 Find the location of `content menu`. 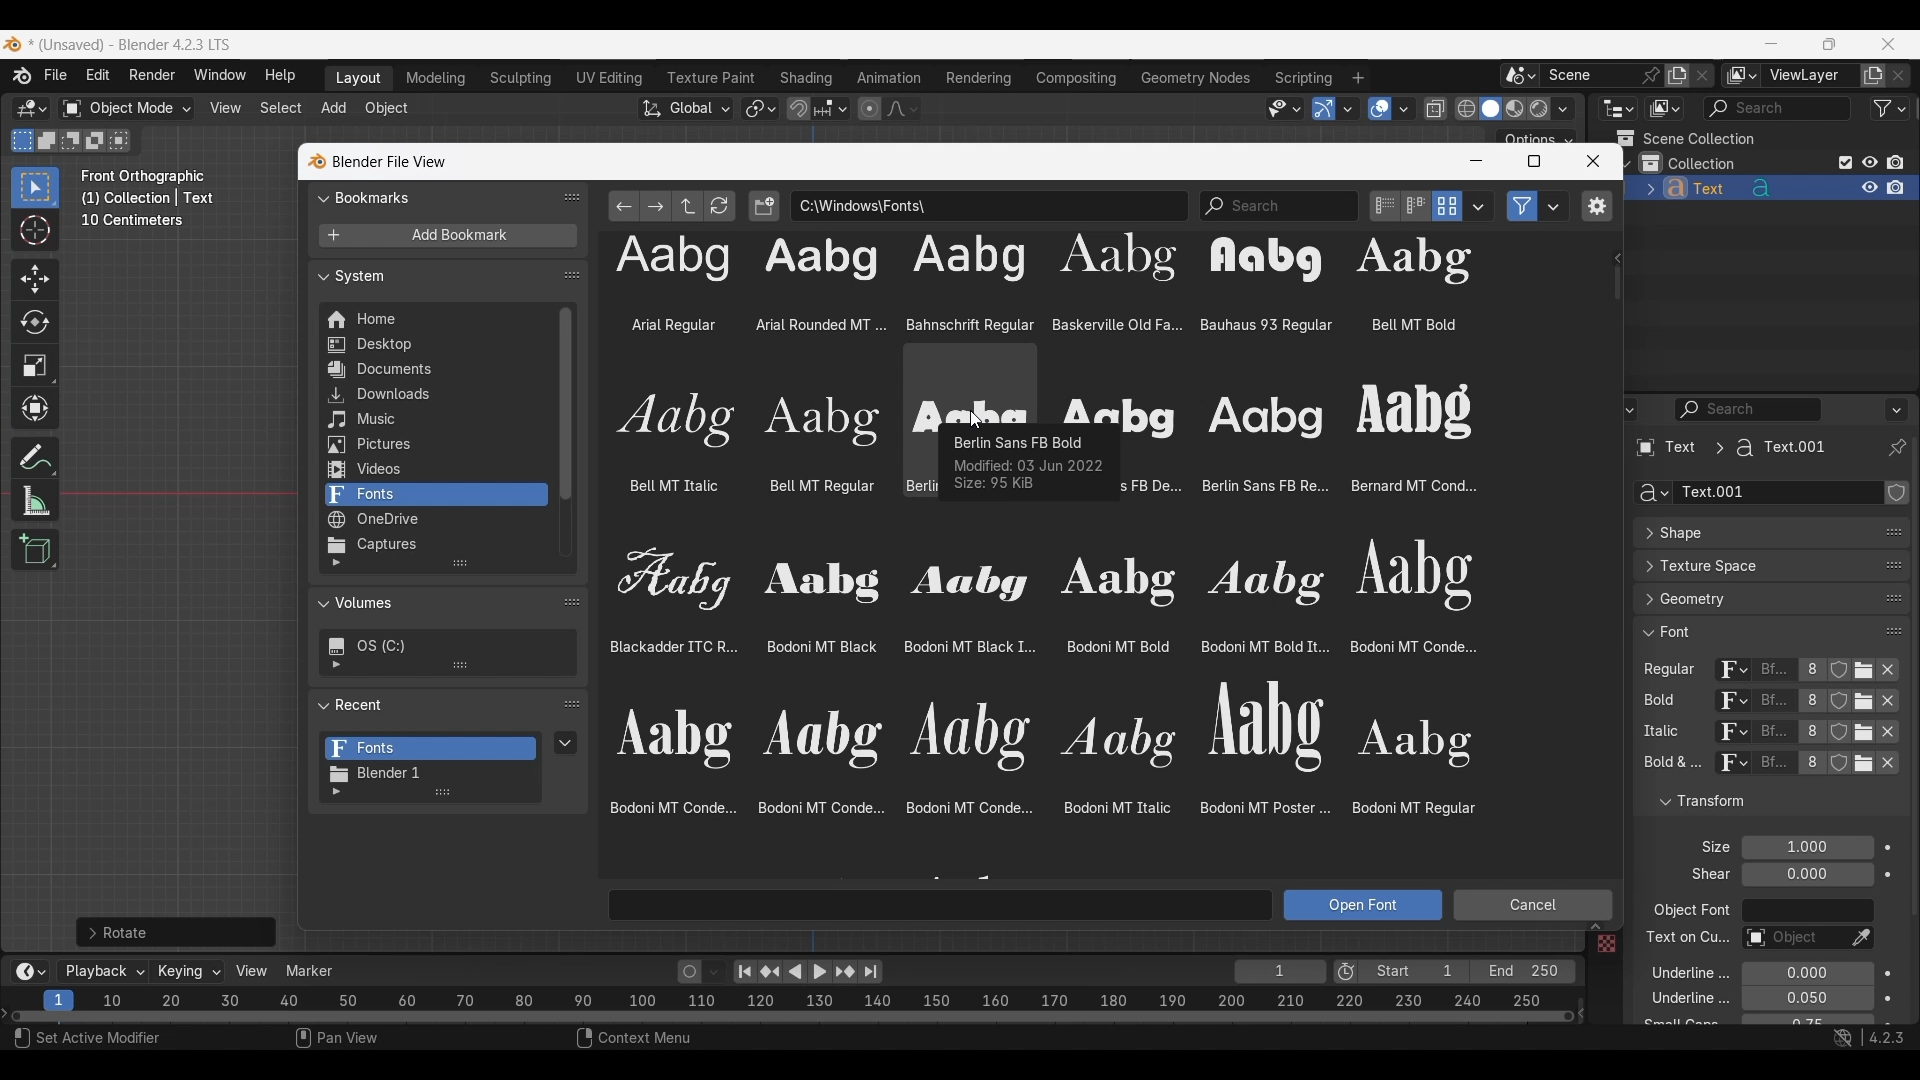

content menu is located at coordinates (621, 1040).